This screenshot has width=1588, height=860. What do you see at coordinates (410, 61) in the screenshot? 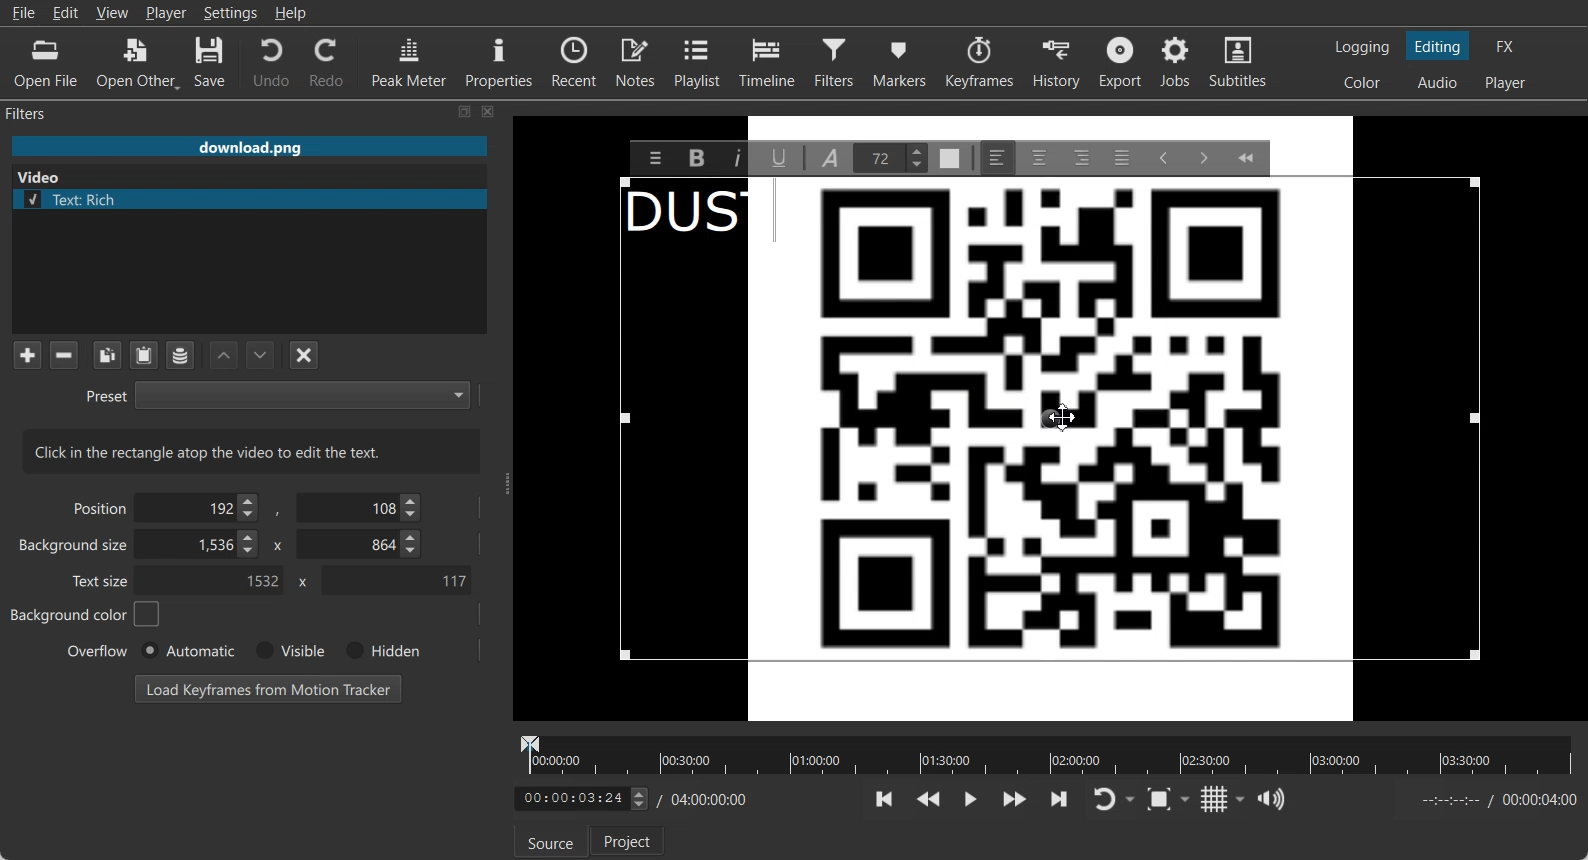
I see `Peak Meter` at bounding box center [410, 61].